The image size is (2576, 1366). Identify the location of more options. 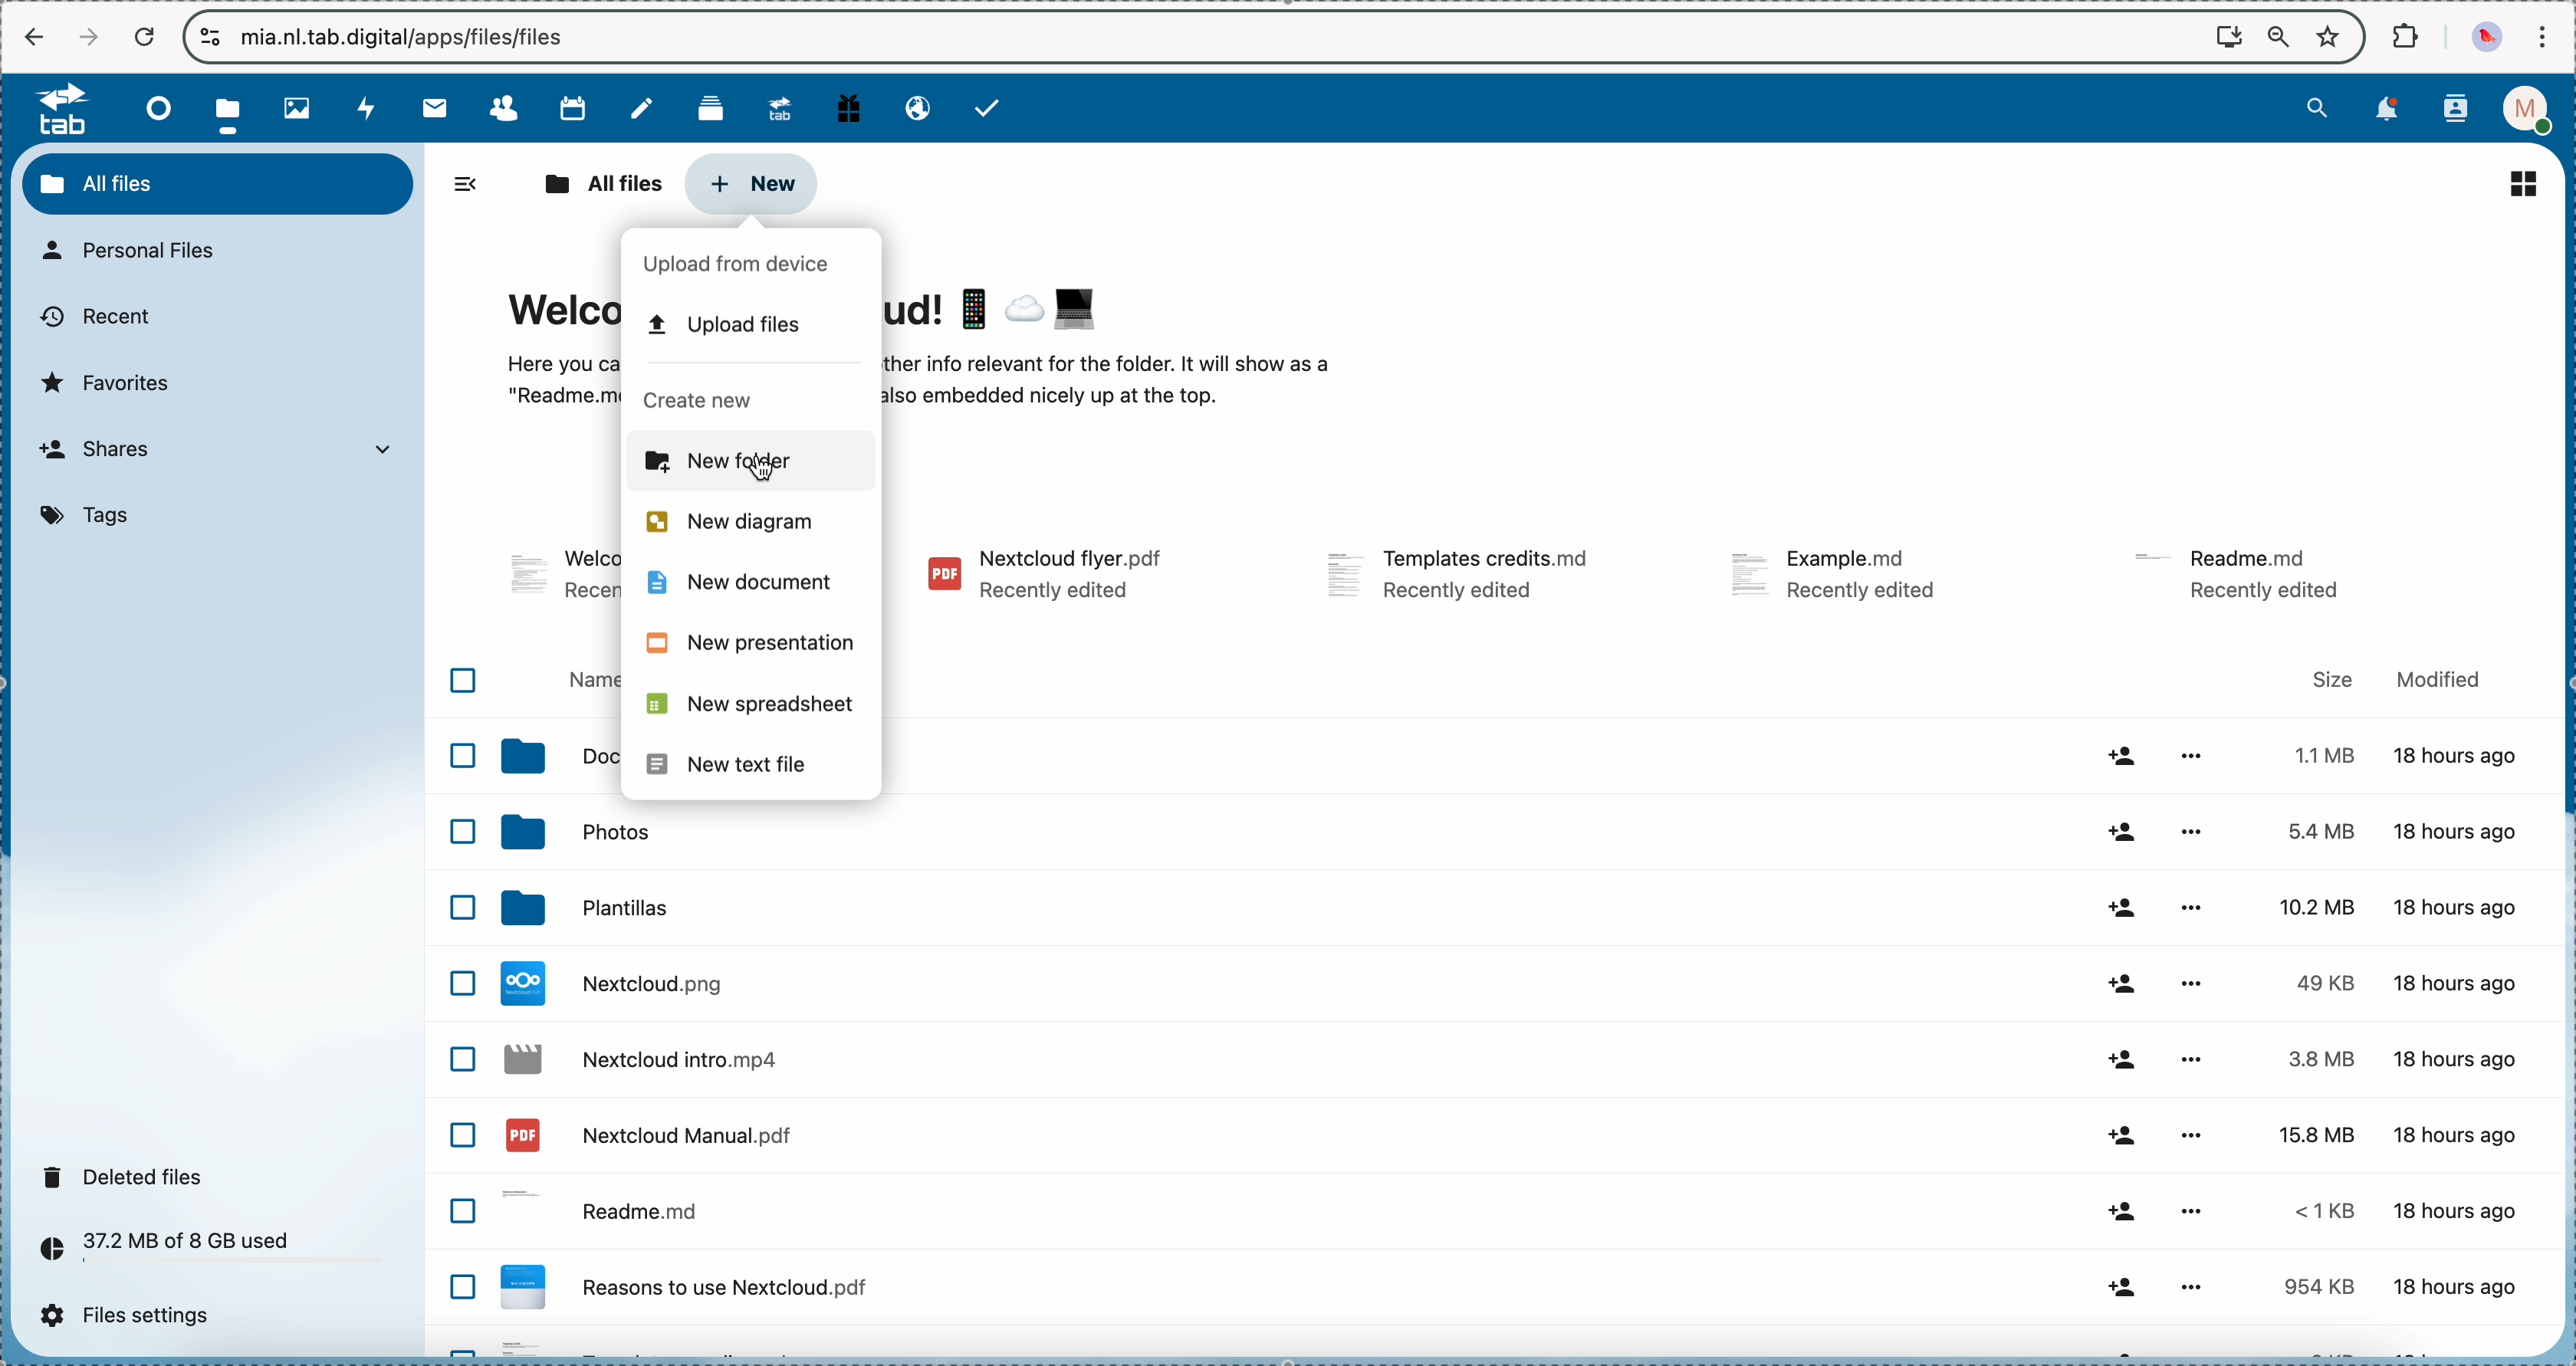
(2203, 751).